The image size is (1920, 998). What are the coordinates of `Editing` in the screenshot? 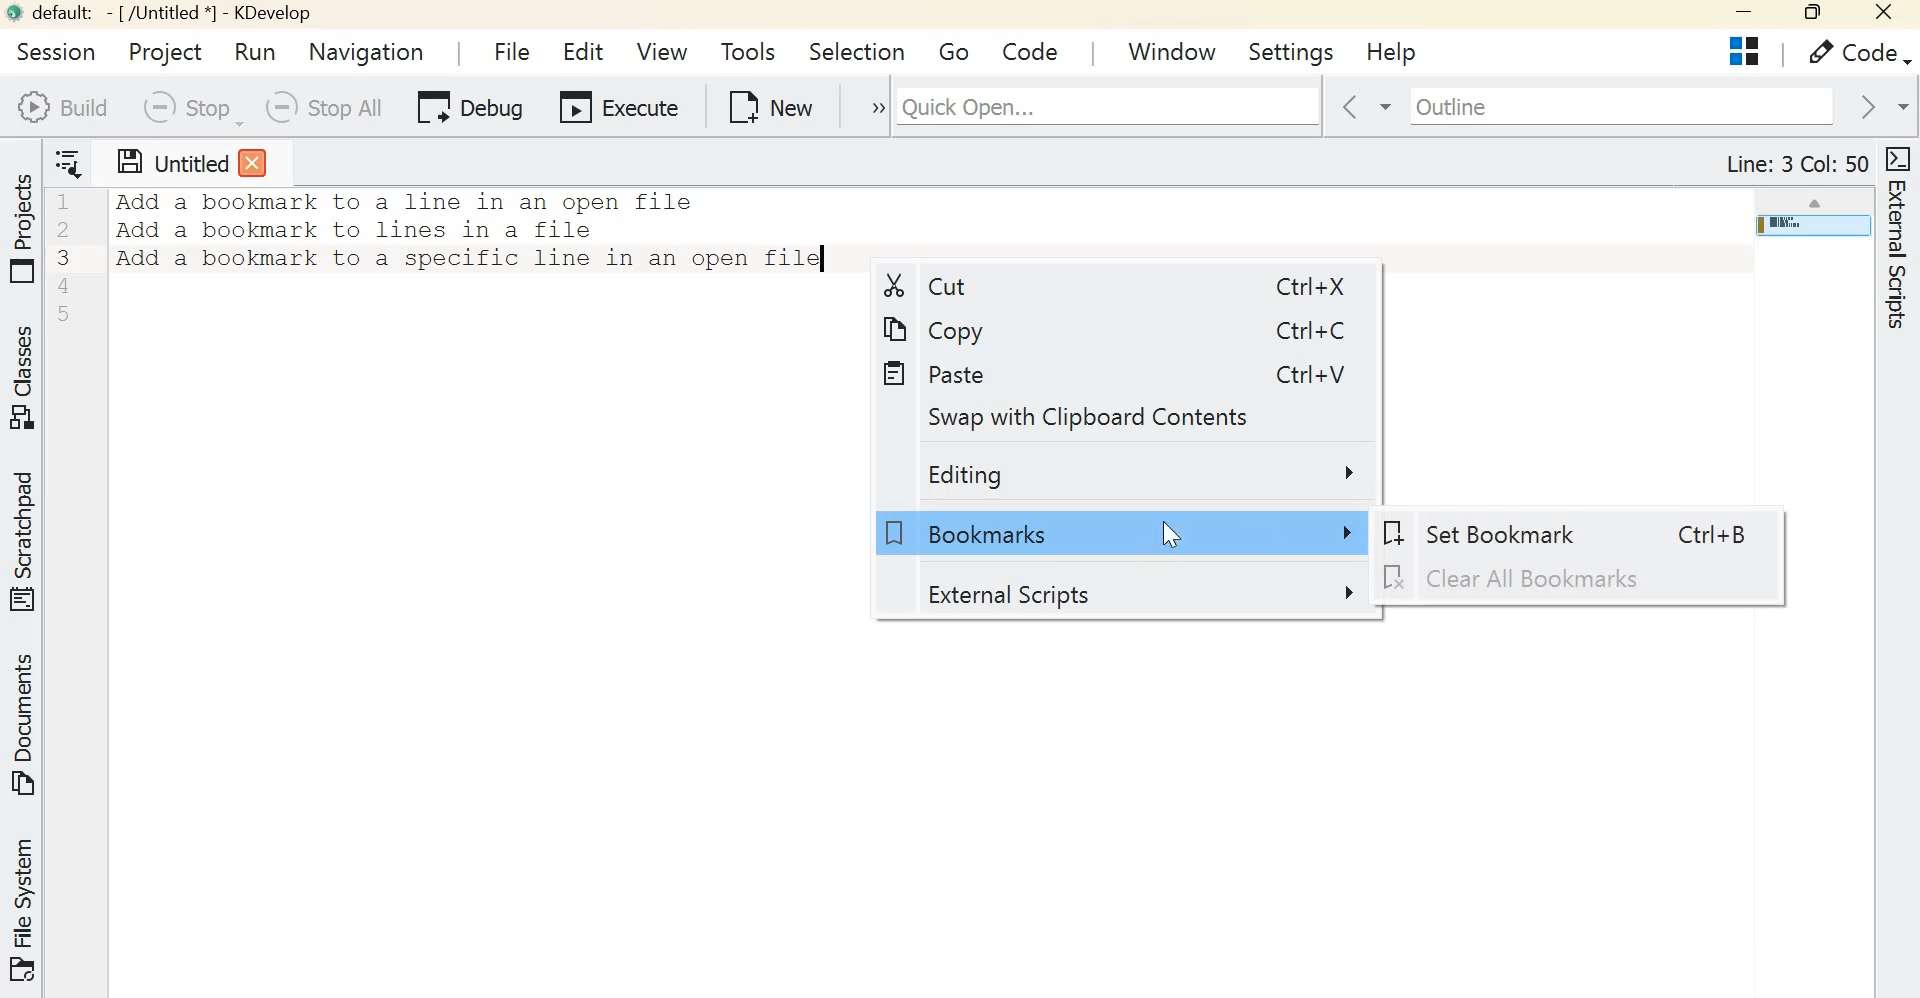 It's located at (1144, 476).